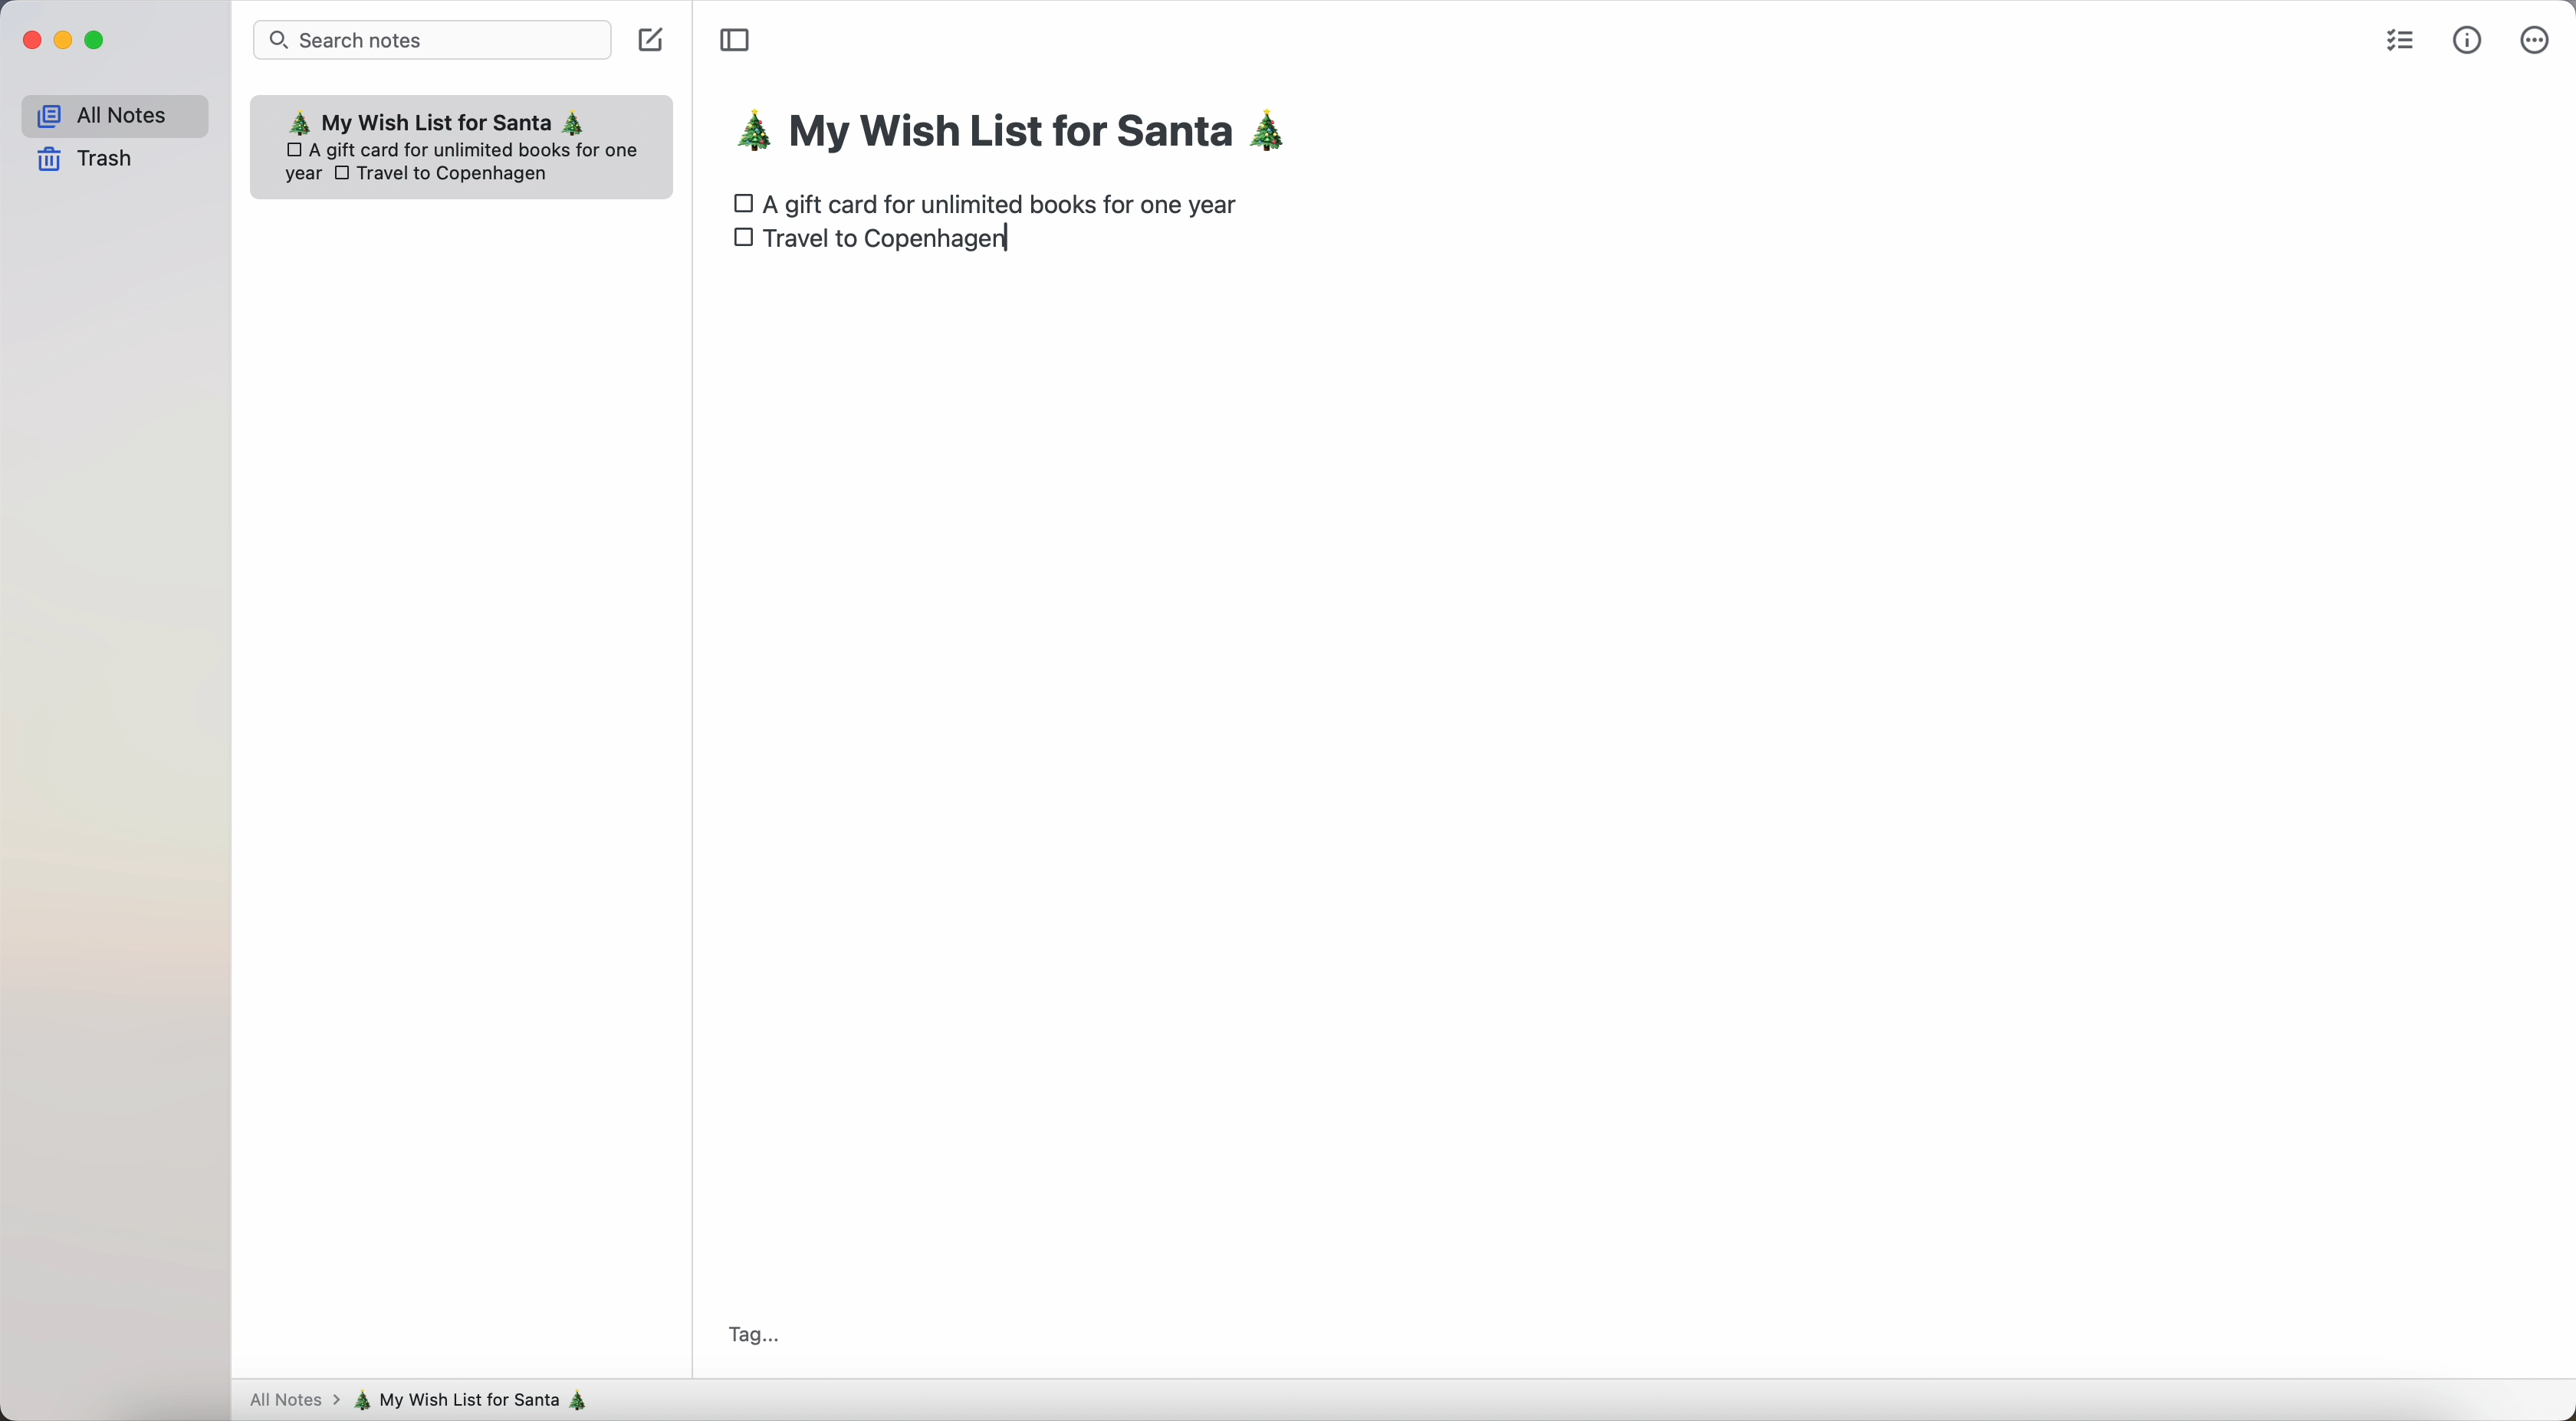 The height and width of the screenshot is (1421, 2576). I want to click on search bar, so click(433, 39).